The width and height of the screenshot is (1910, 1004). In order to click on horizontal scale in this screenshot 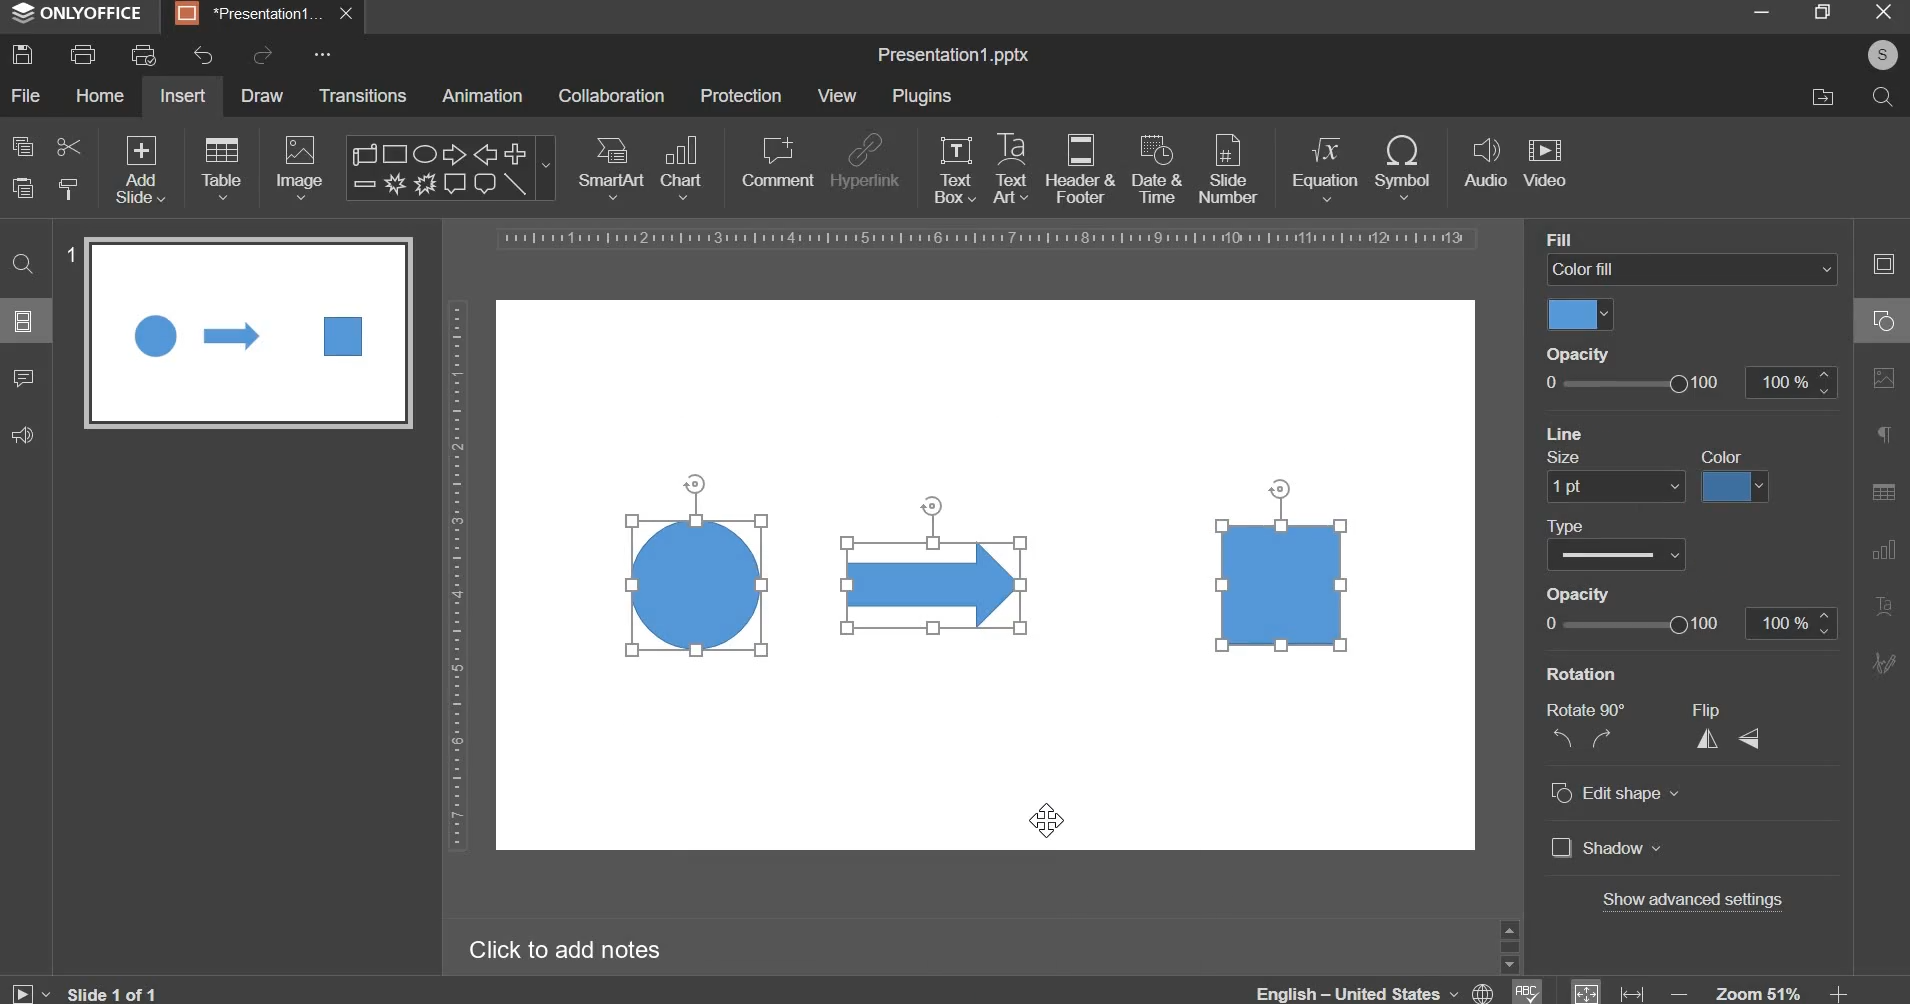, I will do `click(989, 239)`.